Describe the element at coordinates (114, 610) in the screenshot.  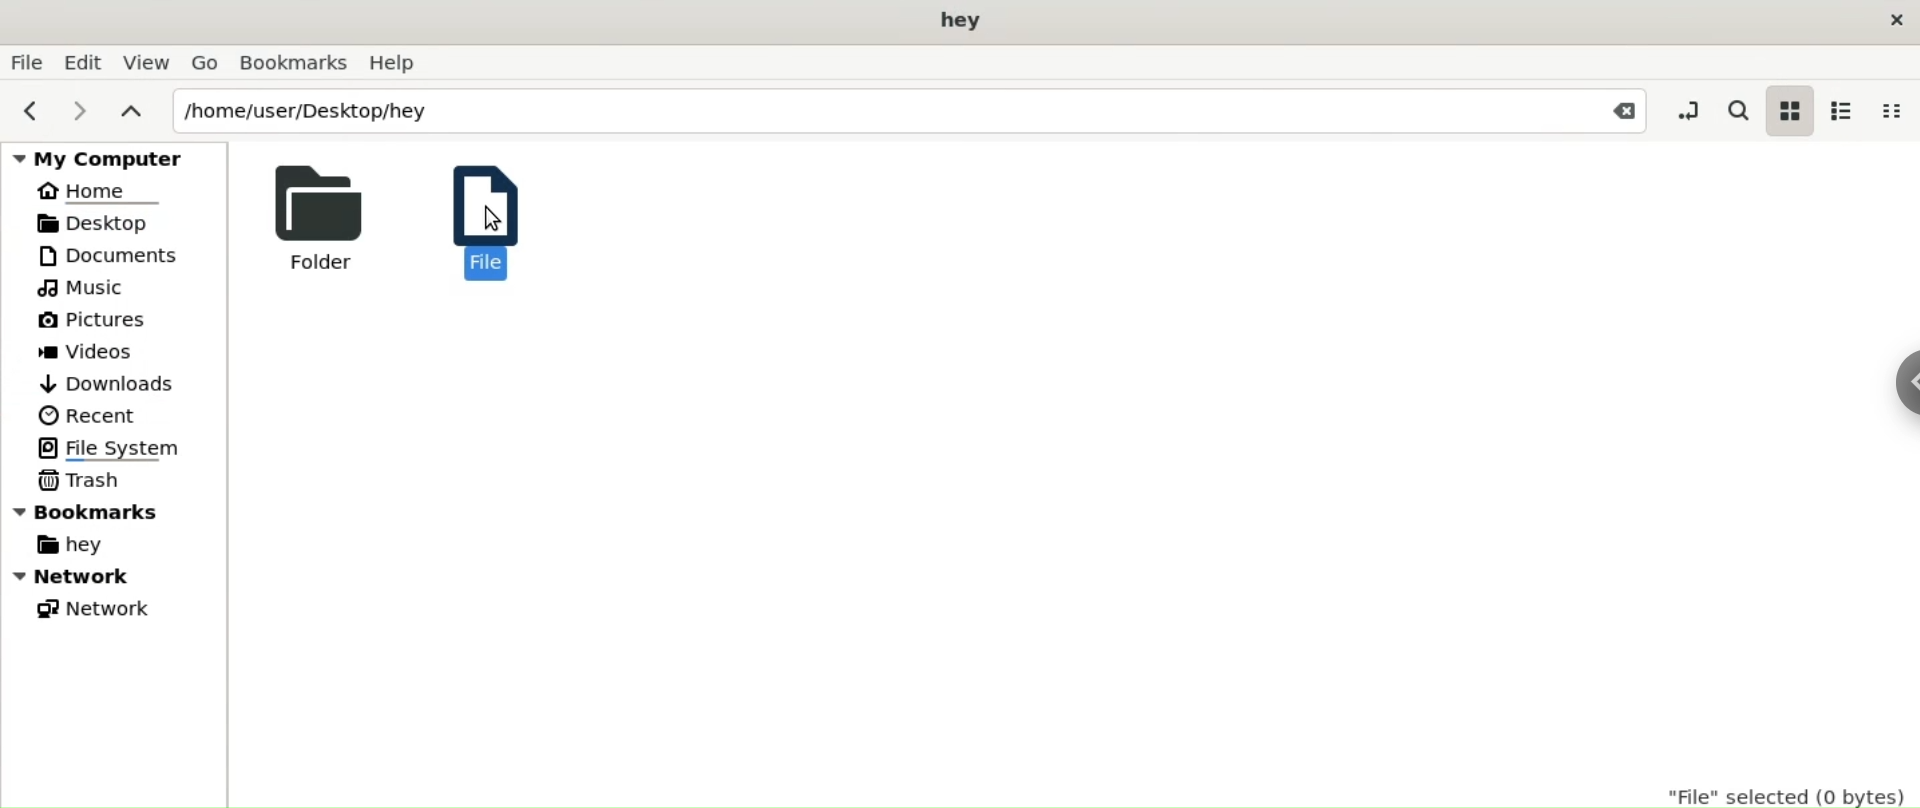
I see `Network` at that location.